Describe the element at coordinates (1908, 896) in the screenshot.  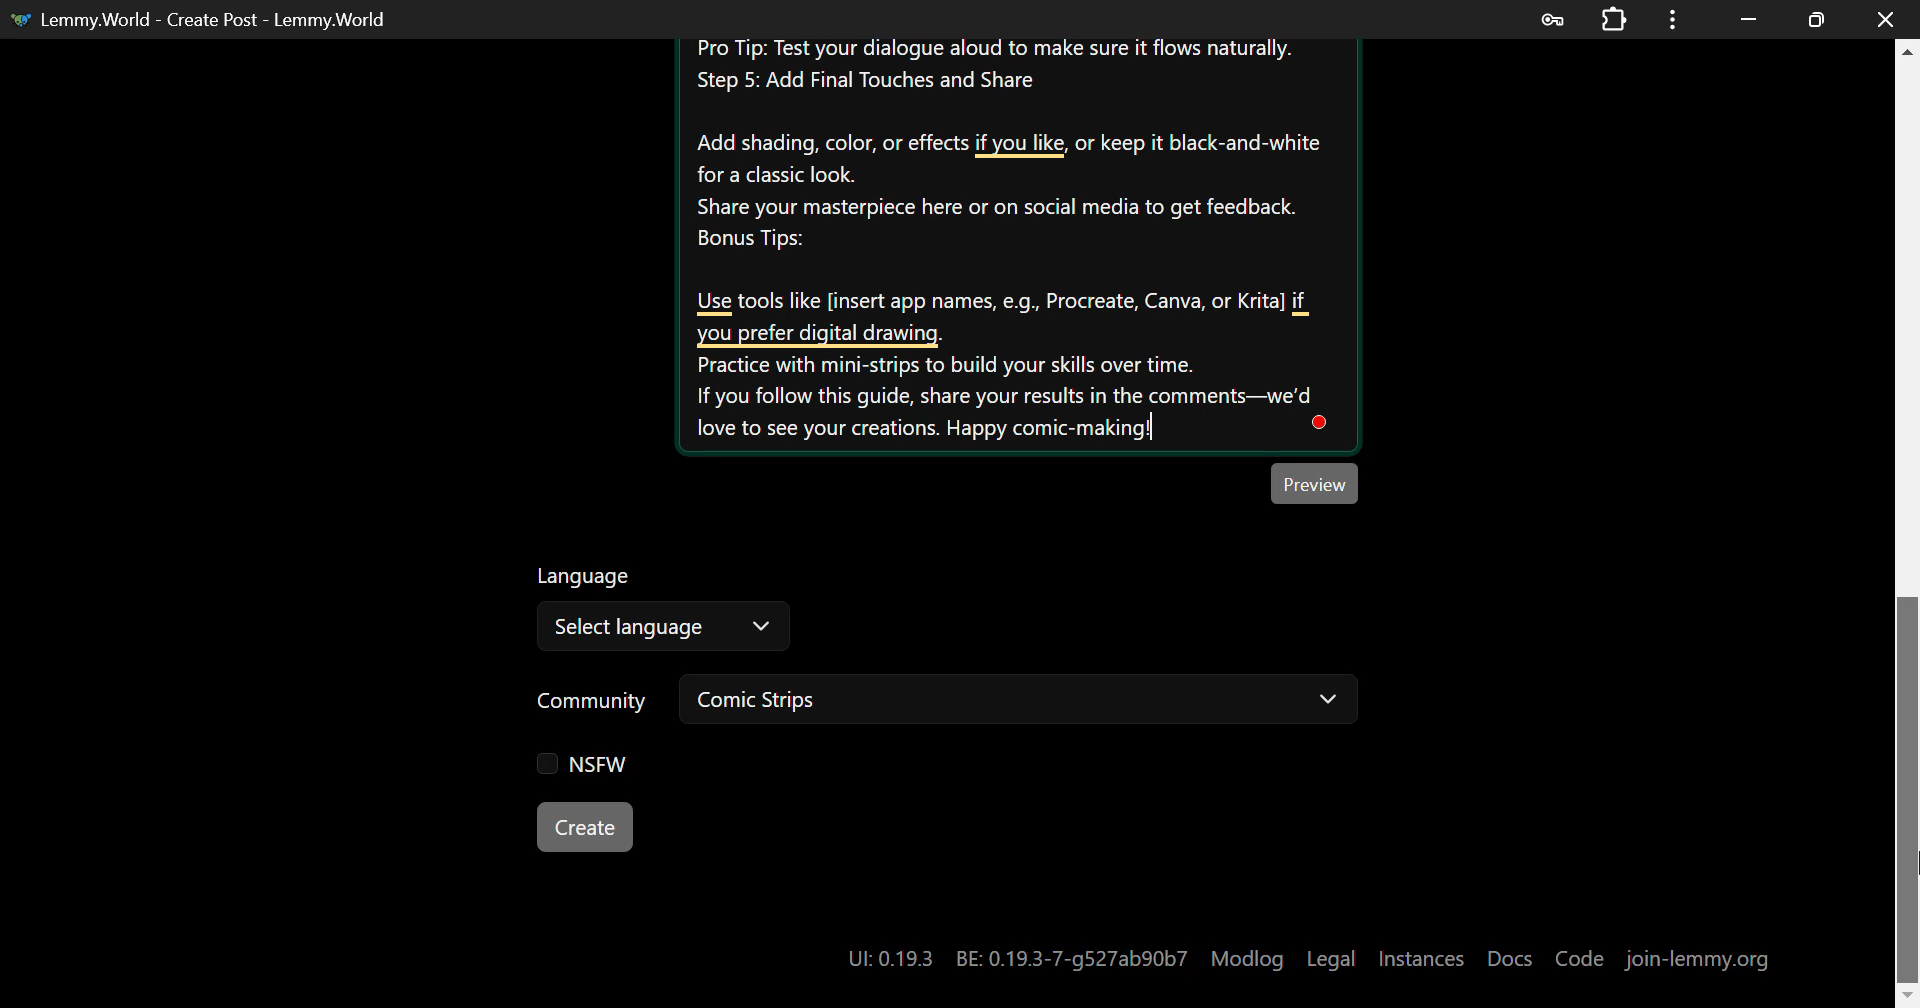
I see `DRAG_TO Cursor Position` at that location.